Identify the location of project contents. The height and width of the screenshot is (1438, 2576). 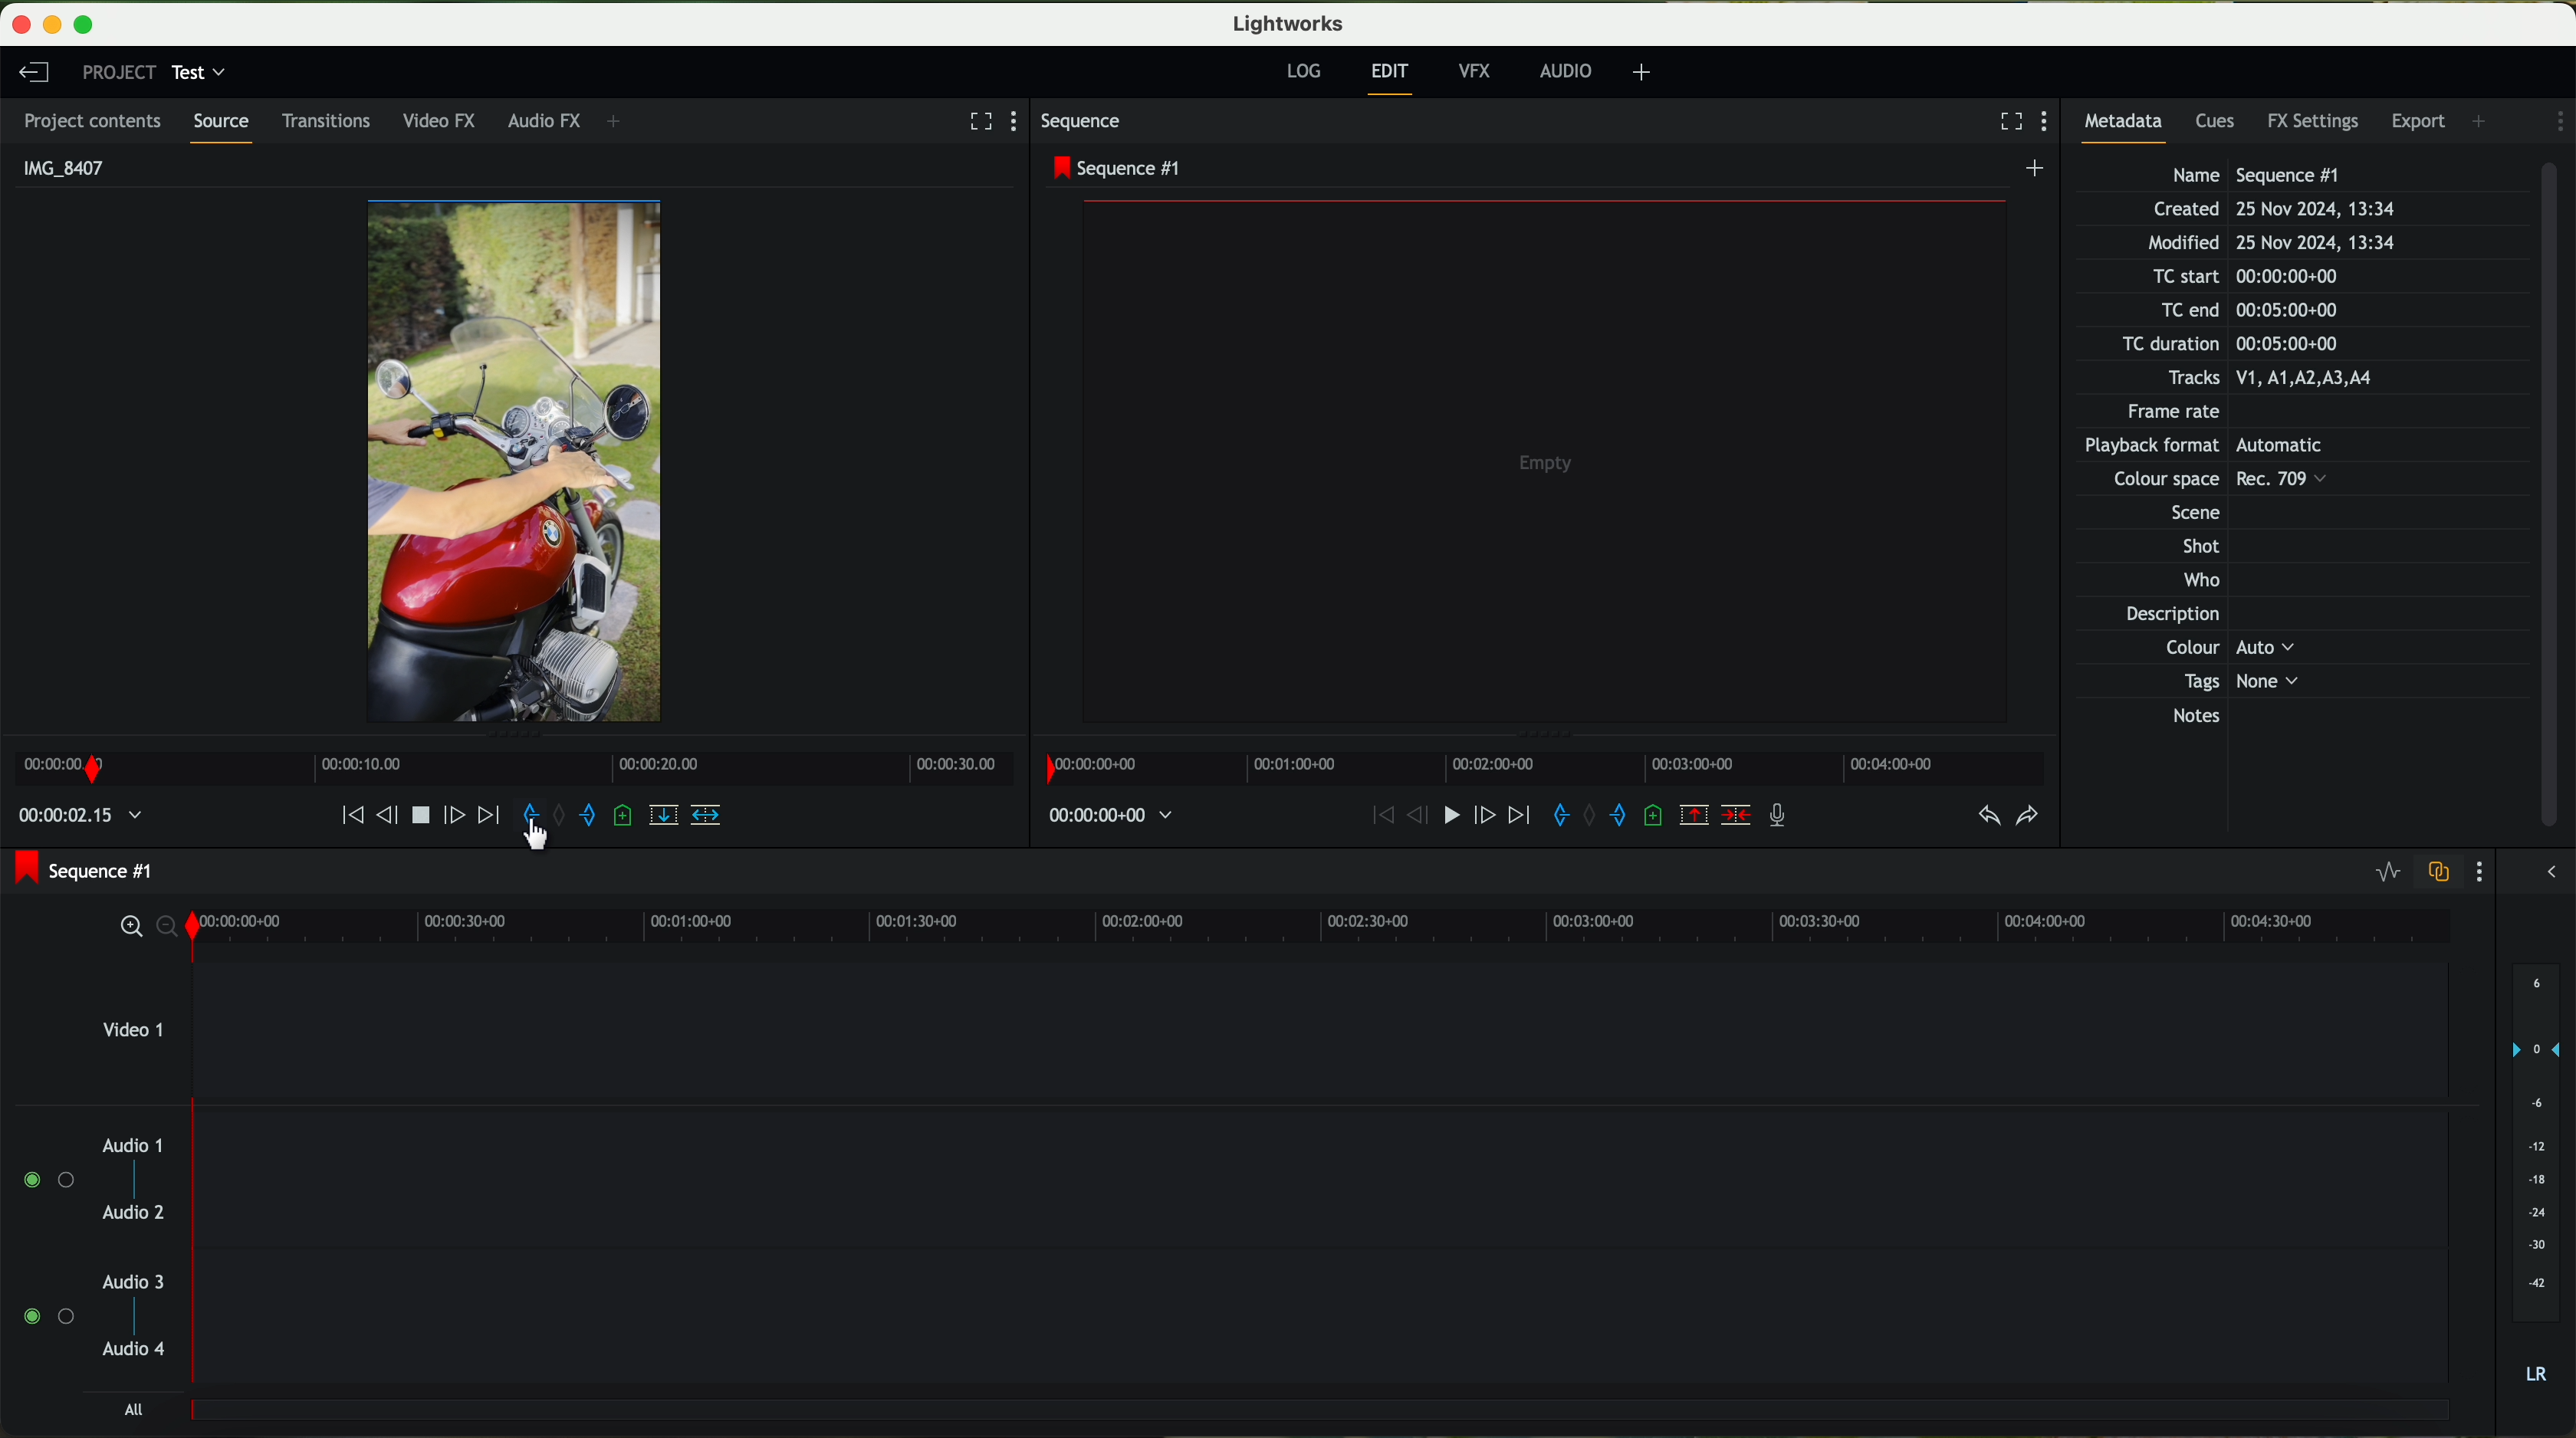
(95, 121).